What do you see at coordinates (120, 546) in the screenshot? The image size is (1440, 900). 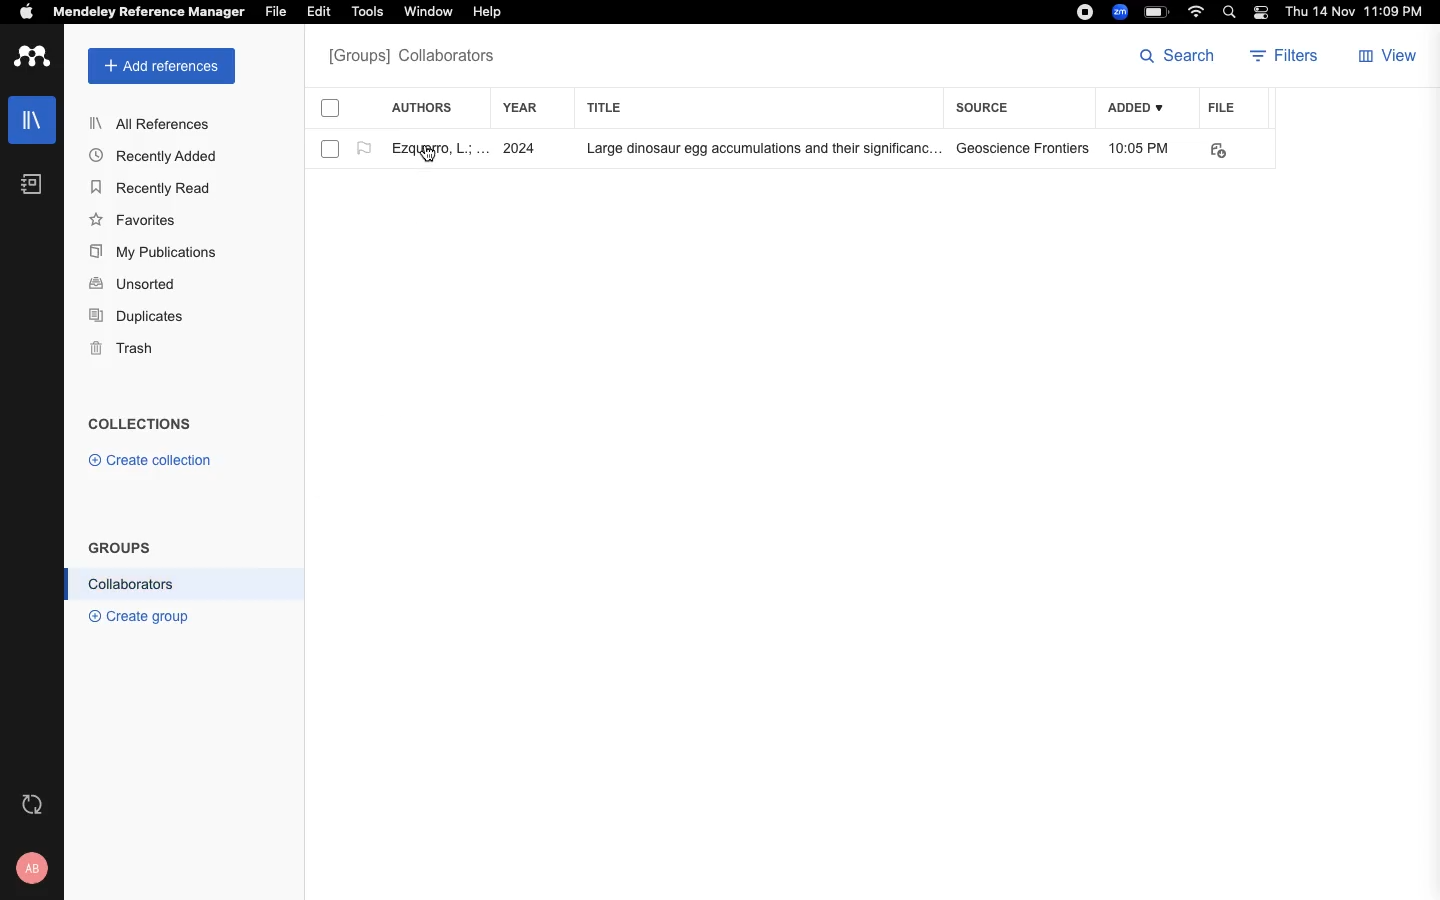 I see `GROUPS` at bounding box center [120, 546].